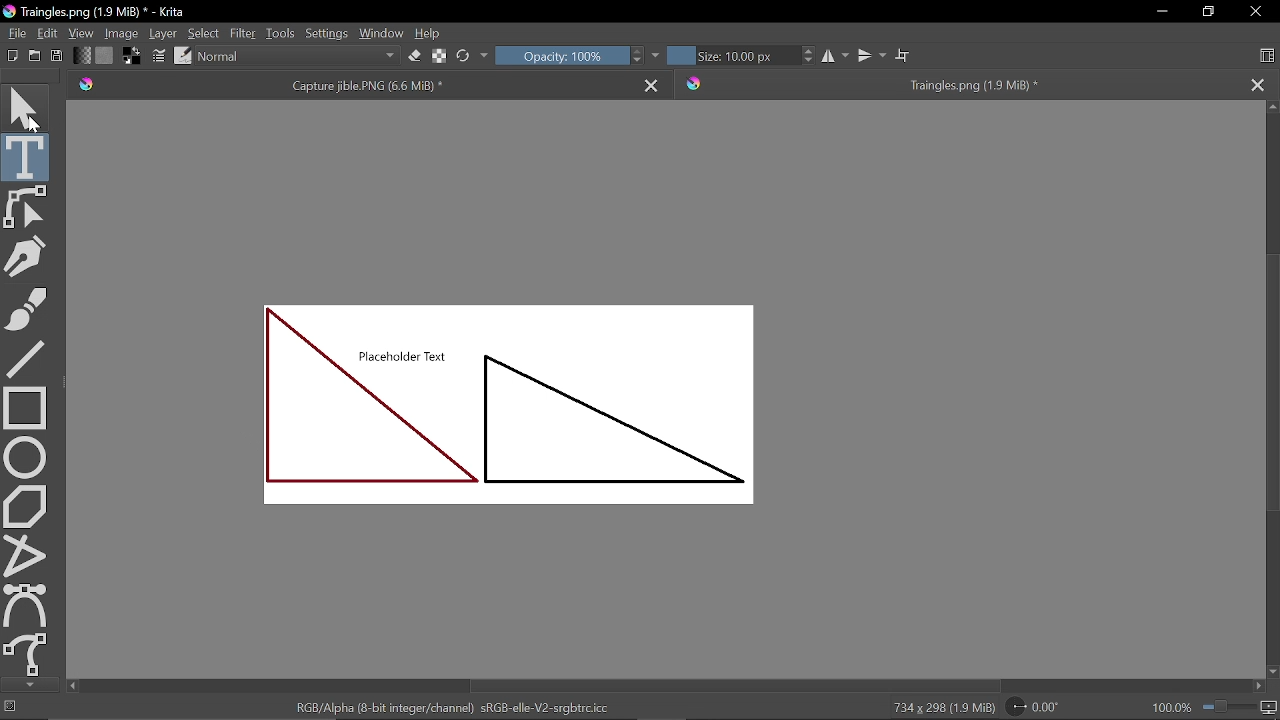 This screenshot has width=1280, height=720. Describe the element at coordinates (504, 415) in the screenshot. I see `Placeholder Text` at that location.